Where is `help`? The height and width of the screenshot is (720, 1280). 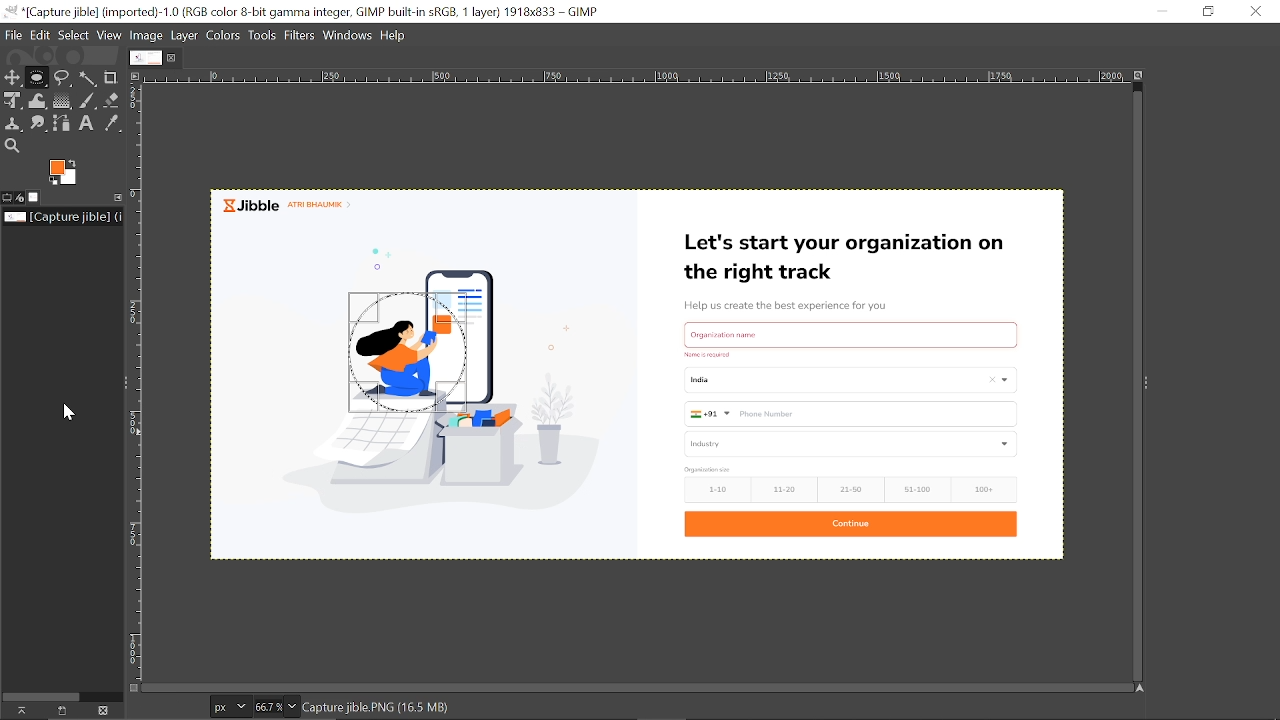 help is located at coordinates (396, 34).